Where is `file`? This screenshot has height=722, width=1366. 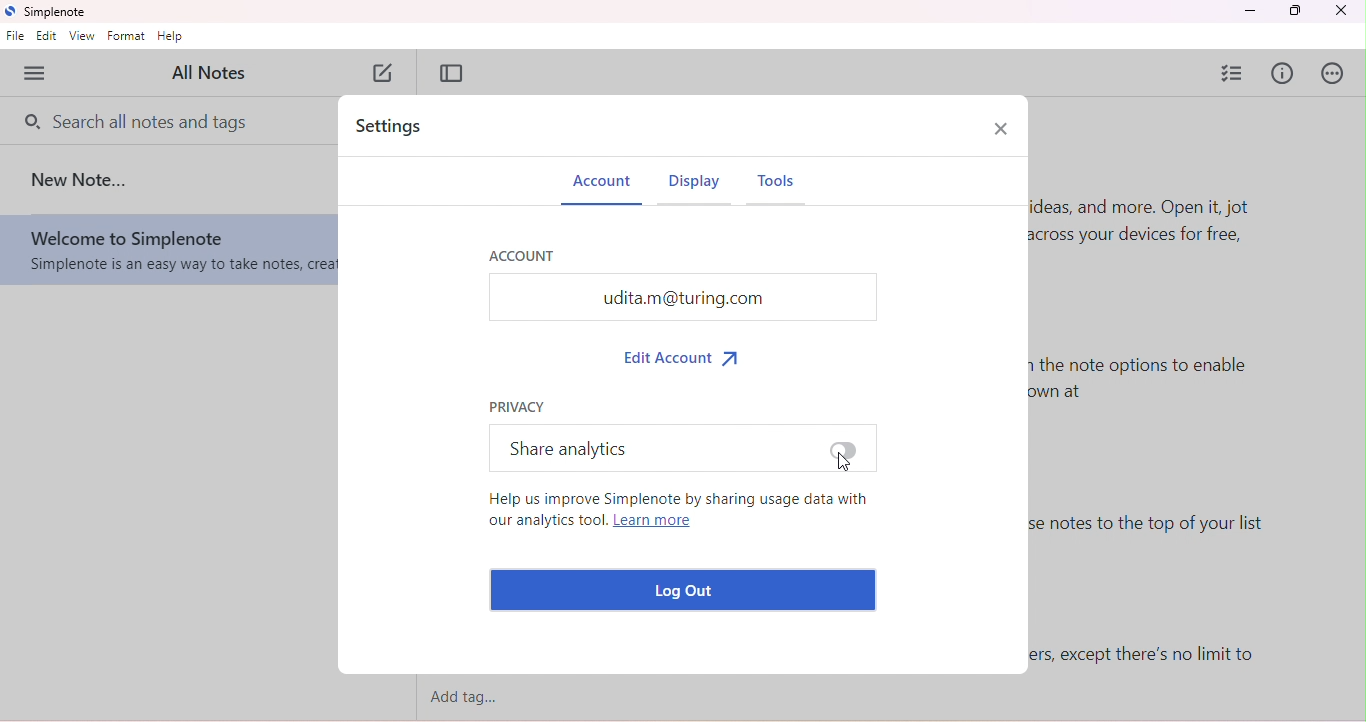
file is located at coordinates (16, 38).